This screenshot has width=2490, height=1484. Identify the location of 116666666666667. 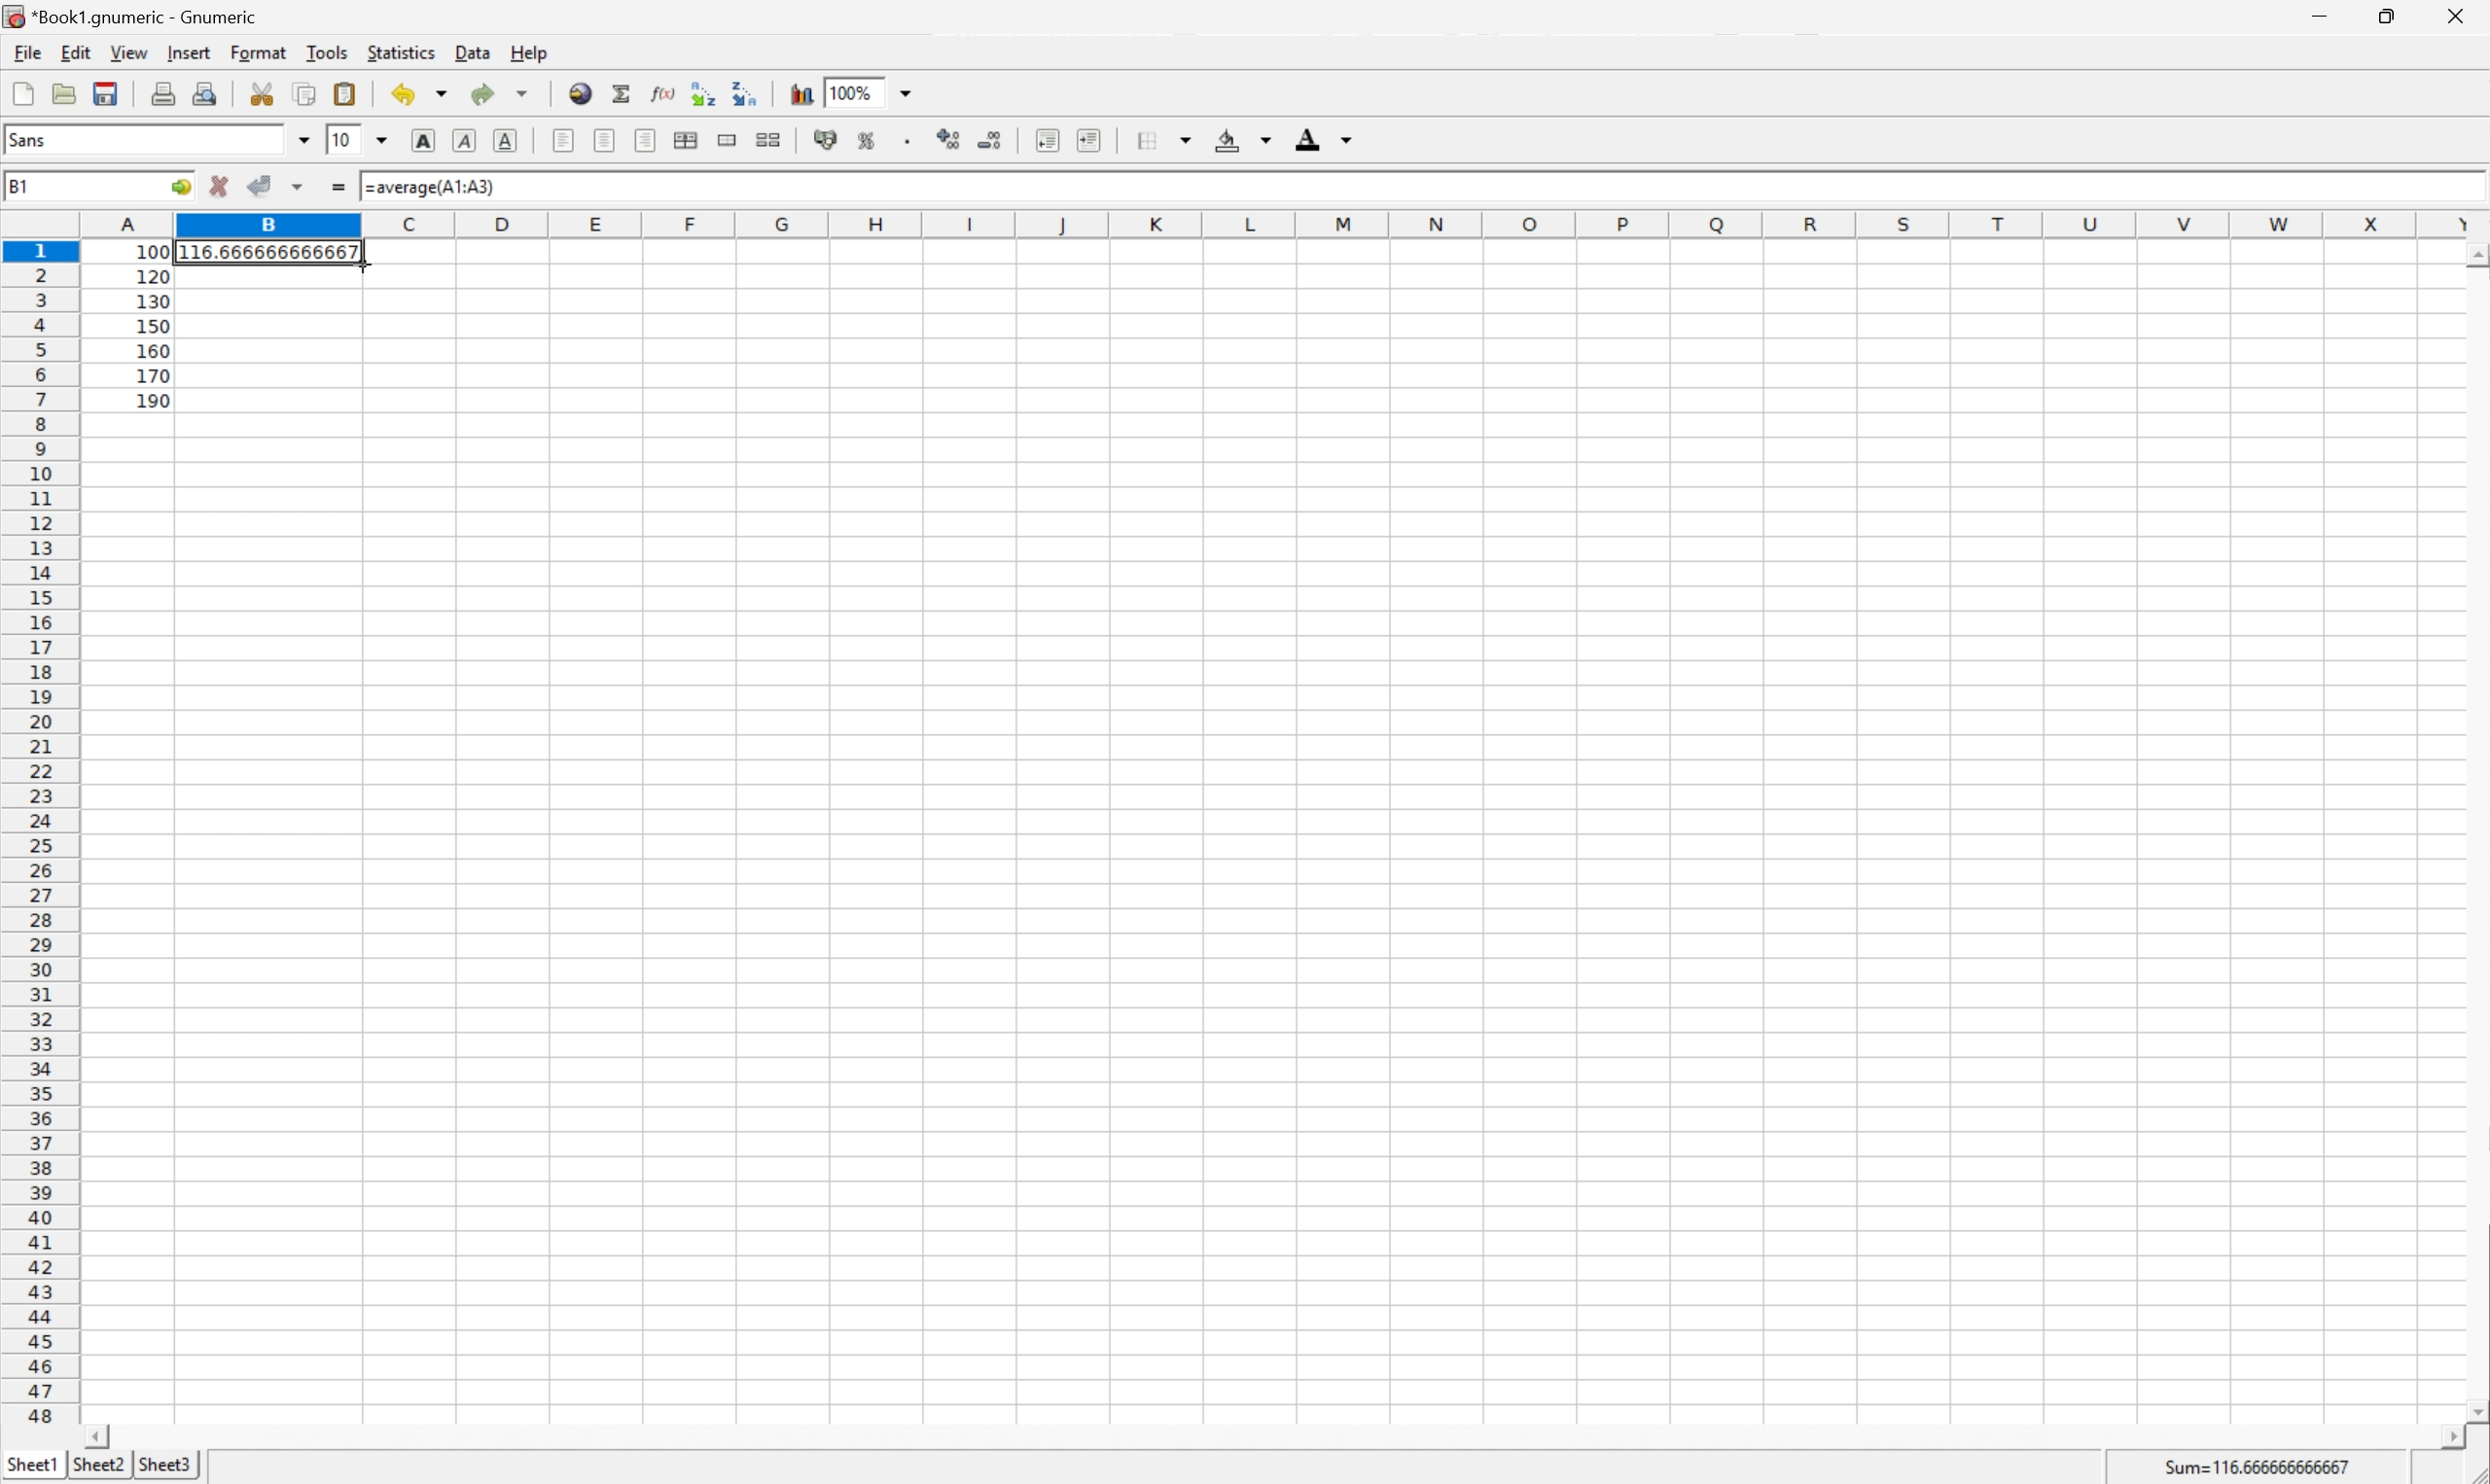
(271, 249).